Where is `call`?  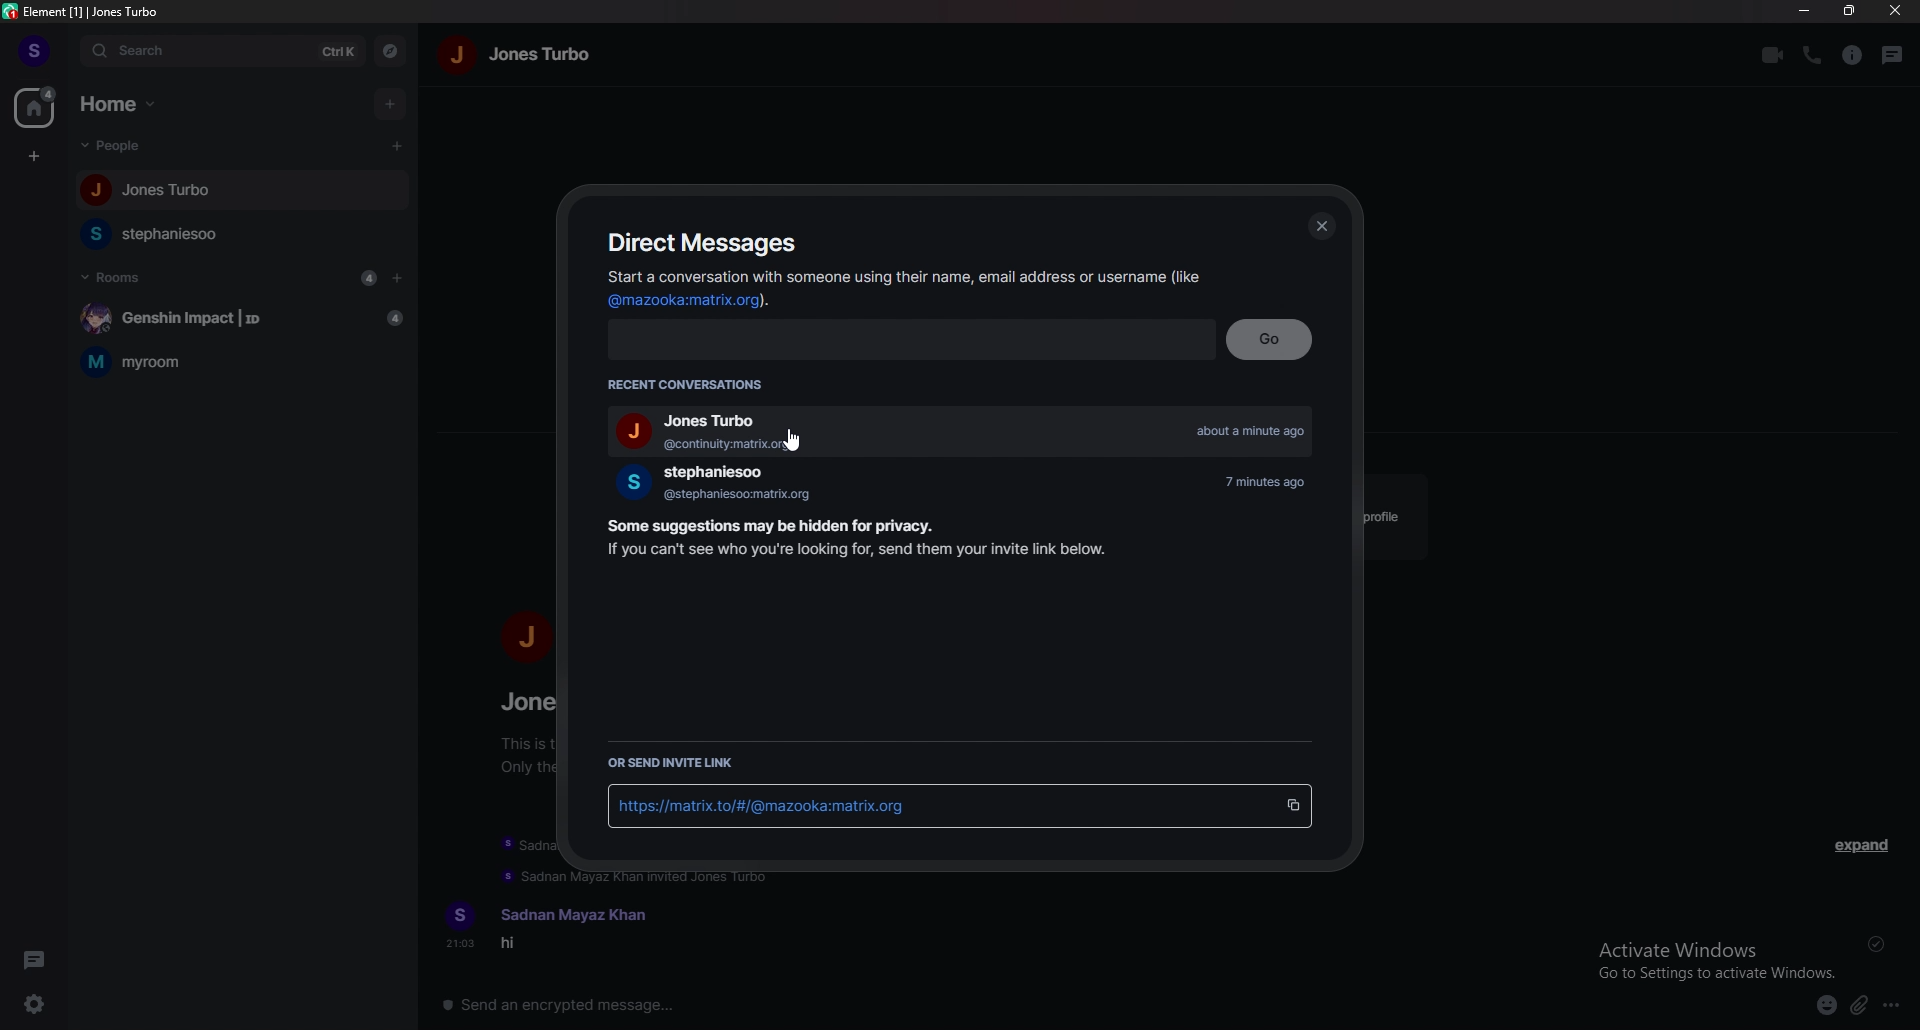 call is located at coordinates (1812, 55).